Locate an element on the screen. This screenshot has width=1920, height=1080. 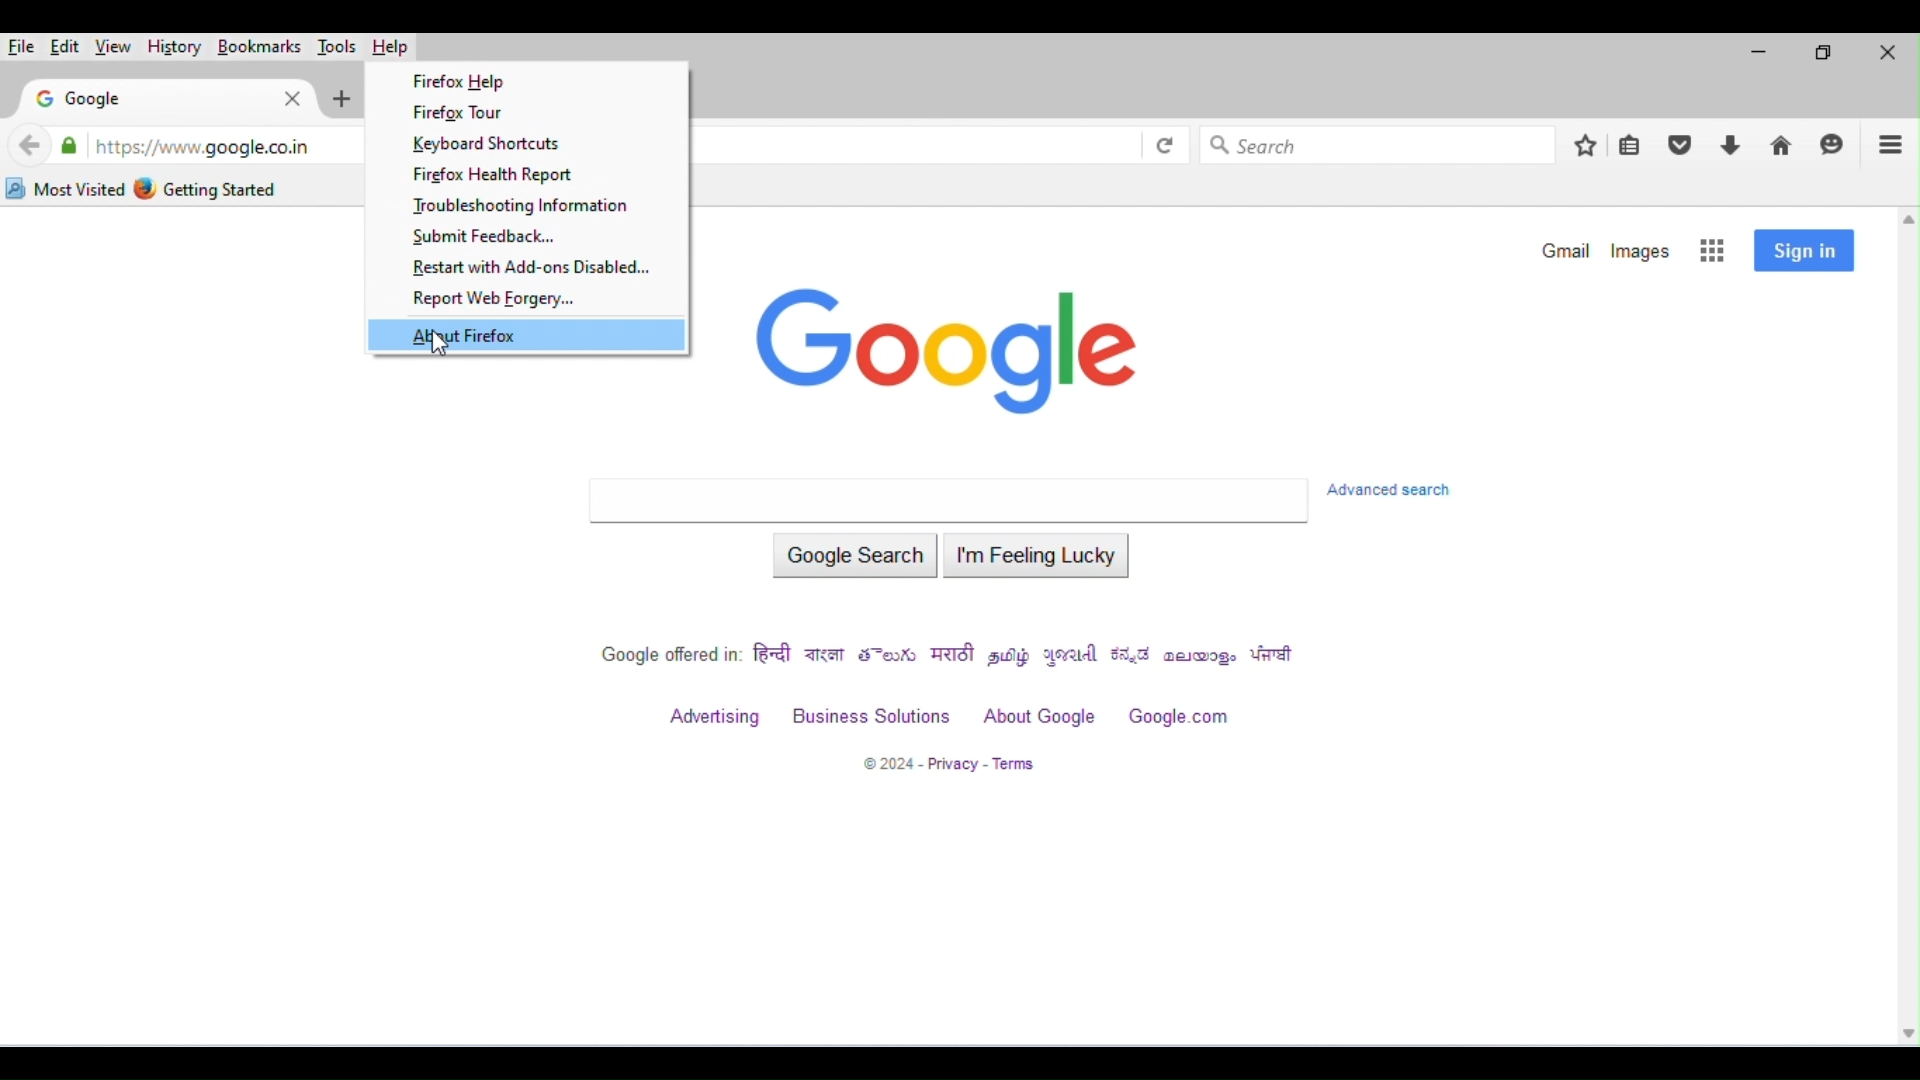
bookmarks is located at coordinates (259, 47).